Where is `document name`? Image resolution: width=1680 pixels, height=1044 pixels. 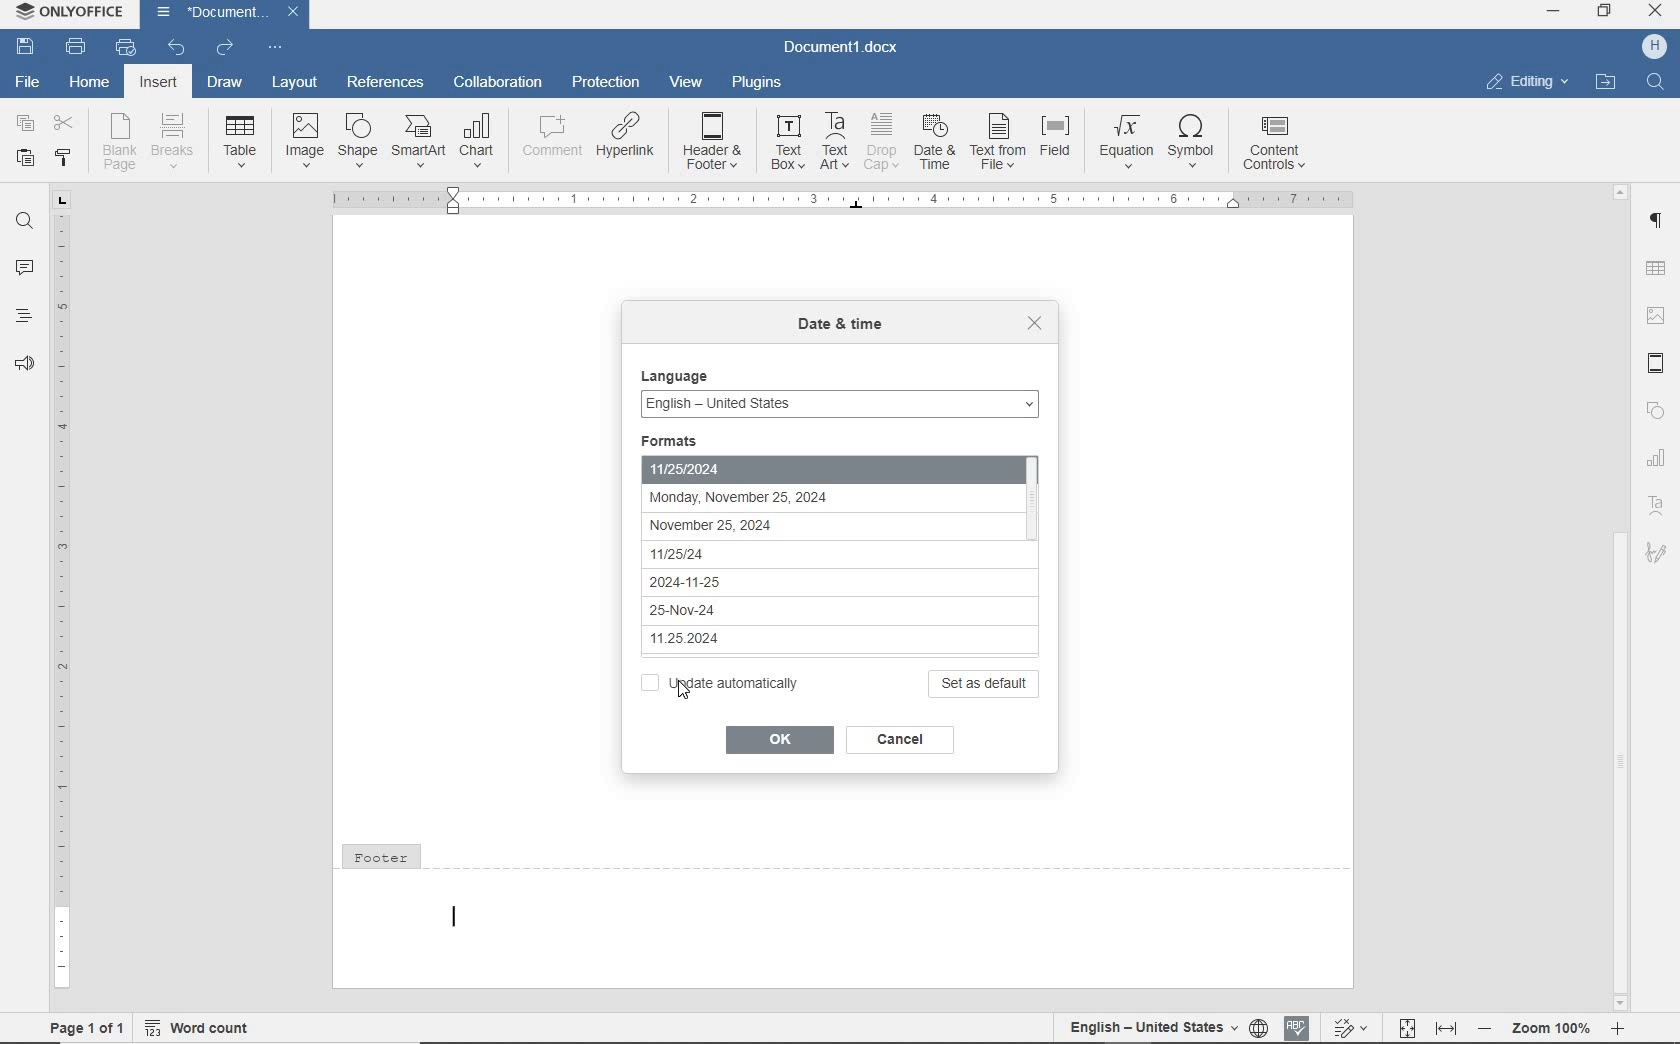
document name is located at coordinates (217, 13).